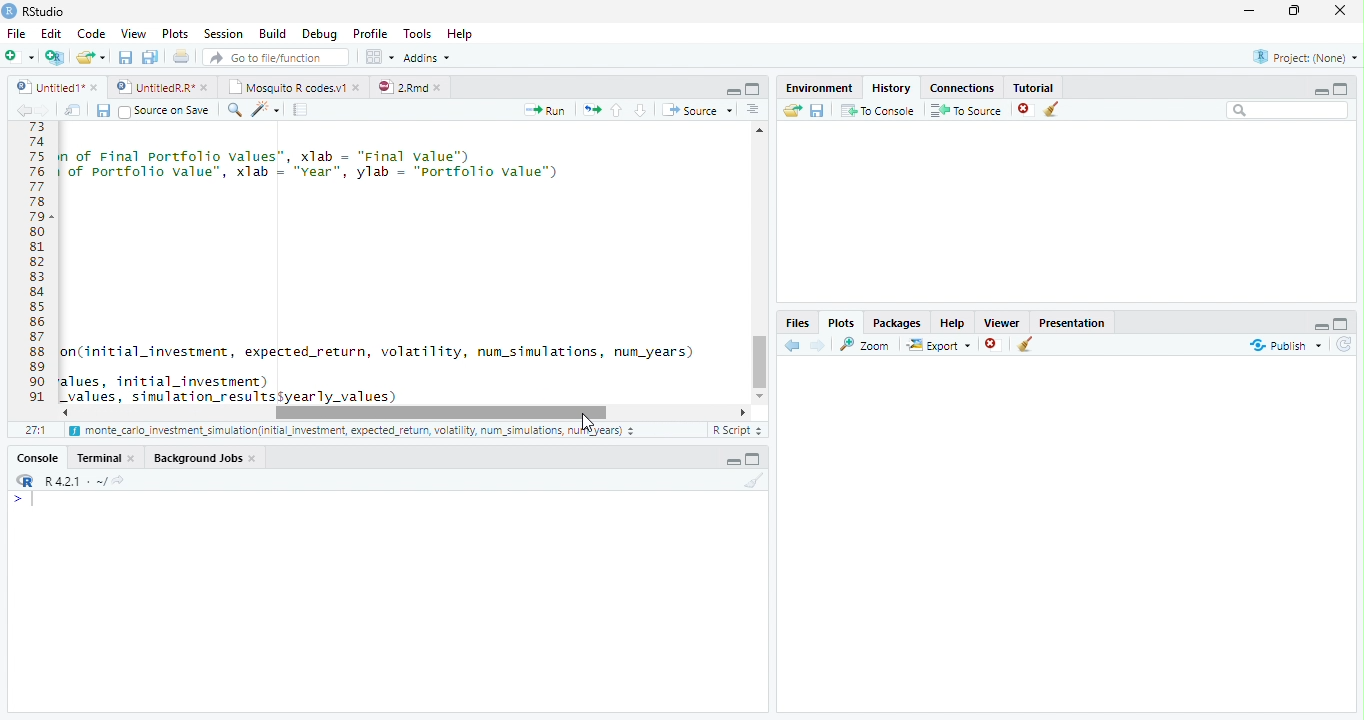 The image size is (1364, 720). Describe the element at coordinates (760, 132) in the screenshot. I see `Scroll Up` at that location.